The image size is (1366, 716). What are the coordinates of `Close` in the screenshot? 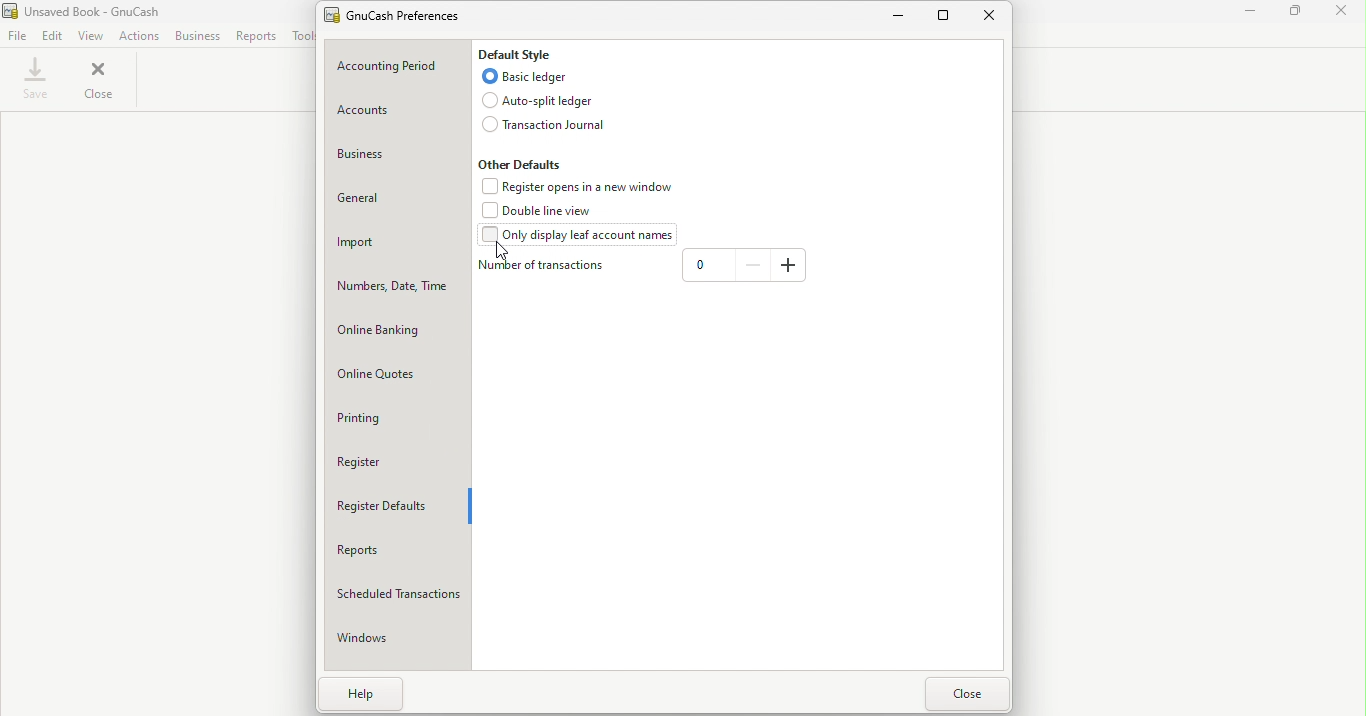 It's located at (966, 695).